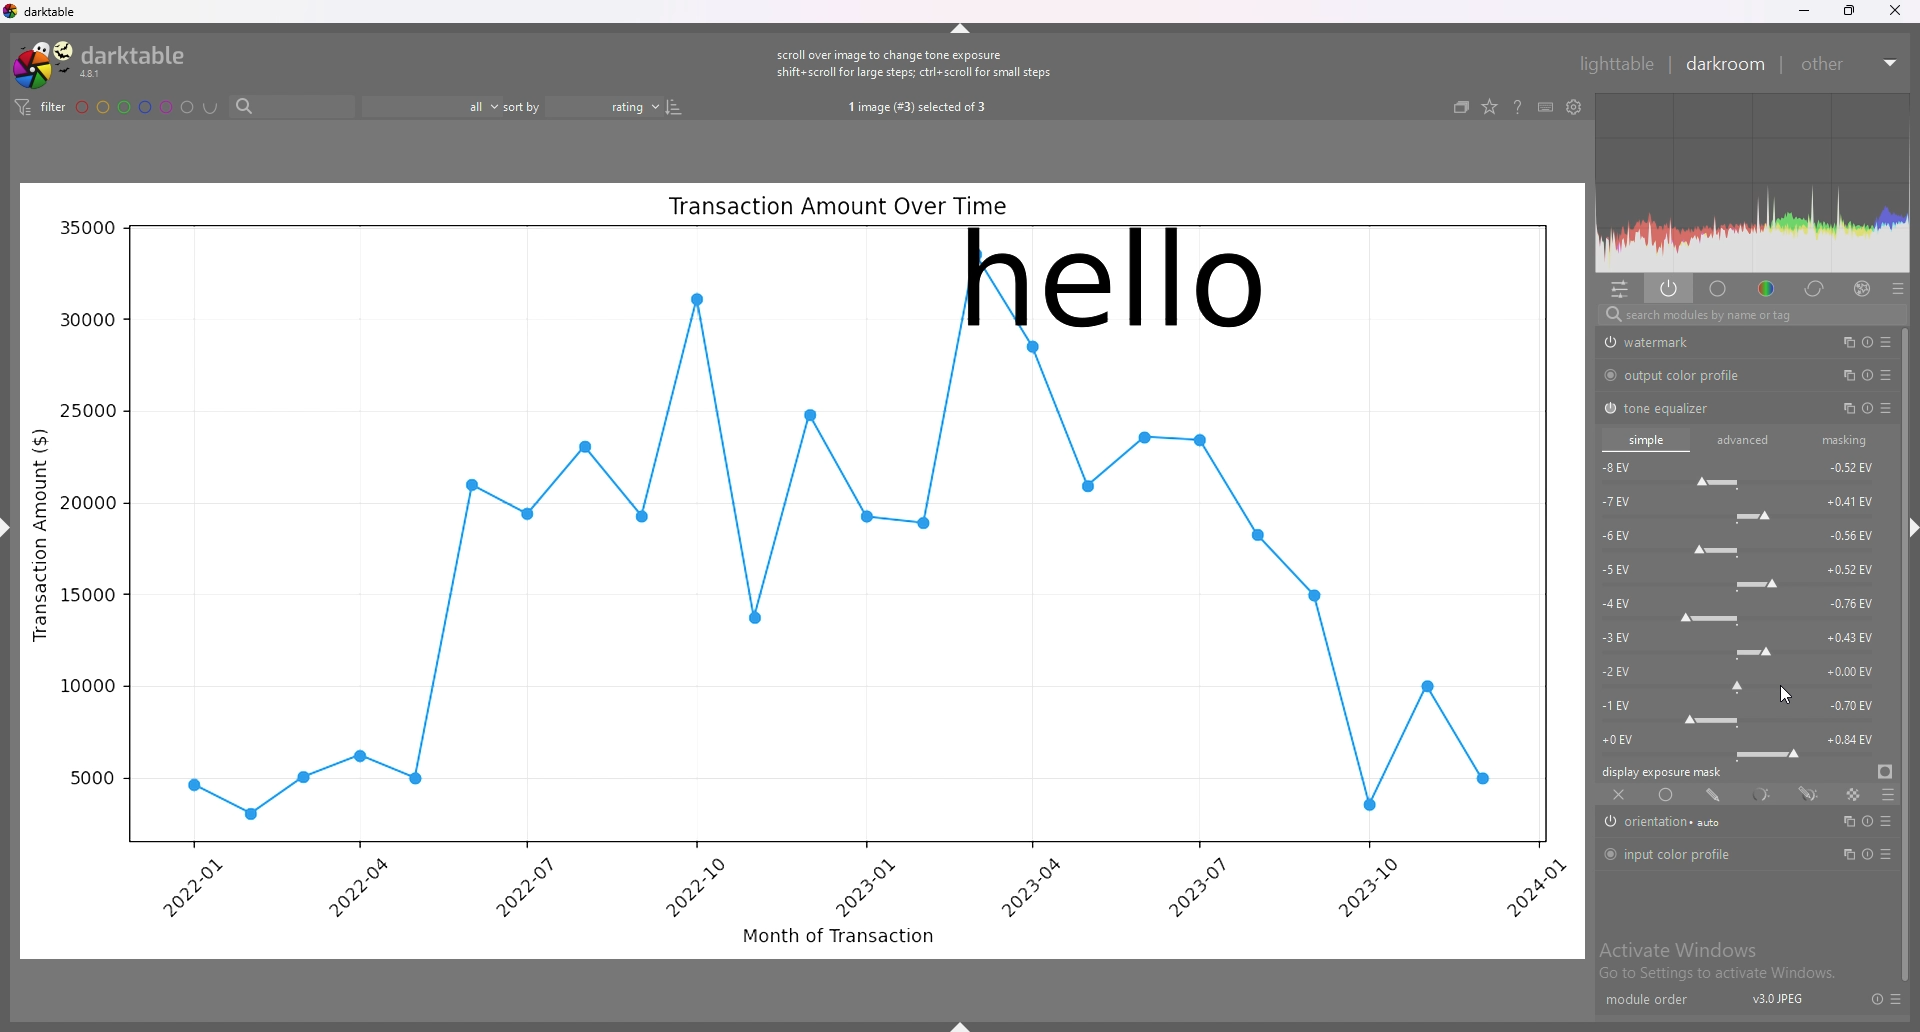  Describe the element at coordinates (838, 934) in the screenshot. I see `Month of Transaction` at that location.